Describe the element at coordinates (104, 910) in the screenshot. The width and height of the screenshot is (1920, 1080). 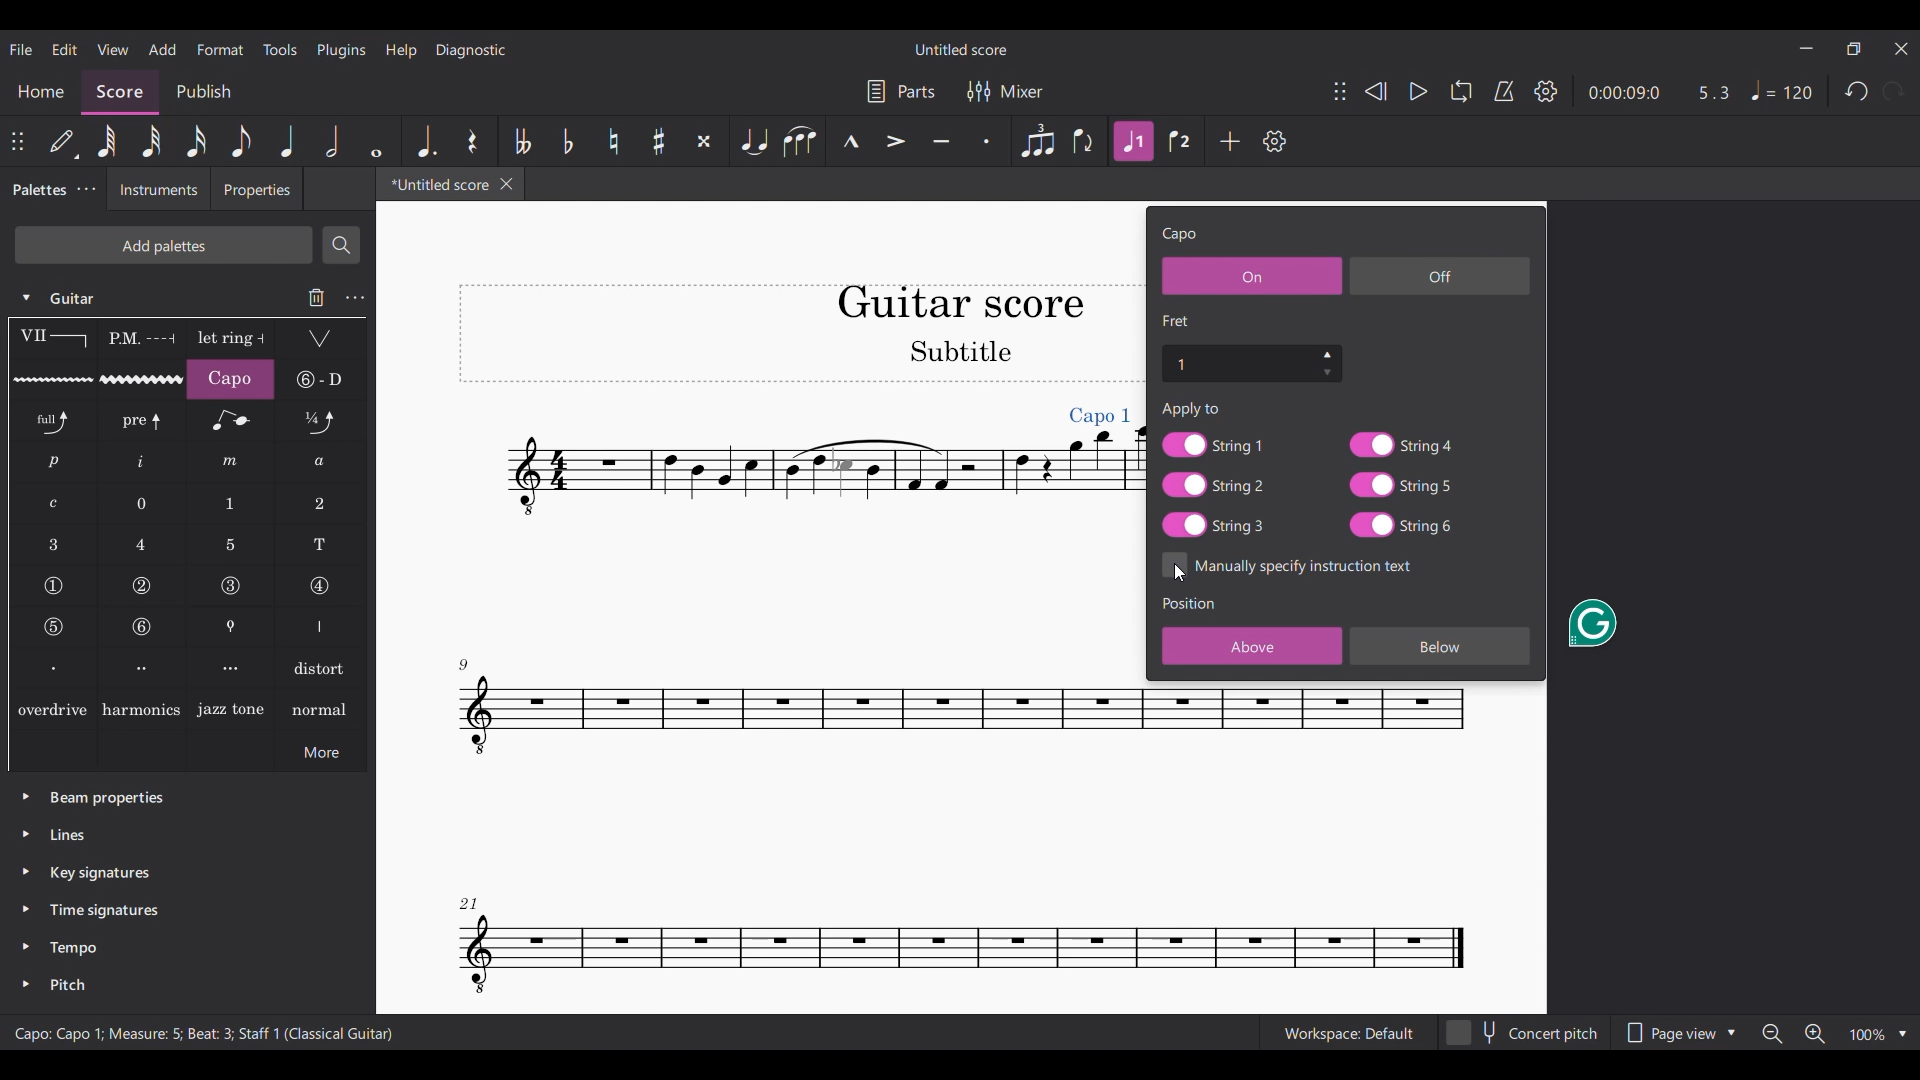
I see `Time signatures palette` at that location.